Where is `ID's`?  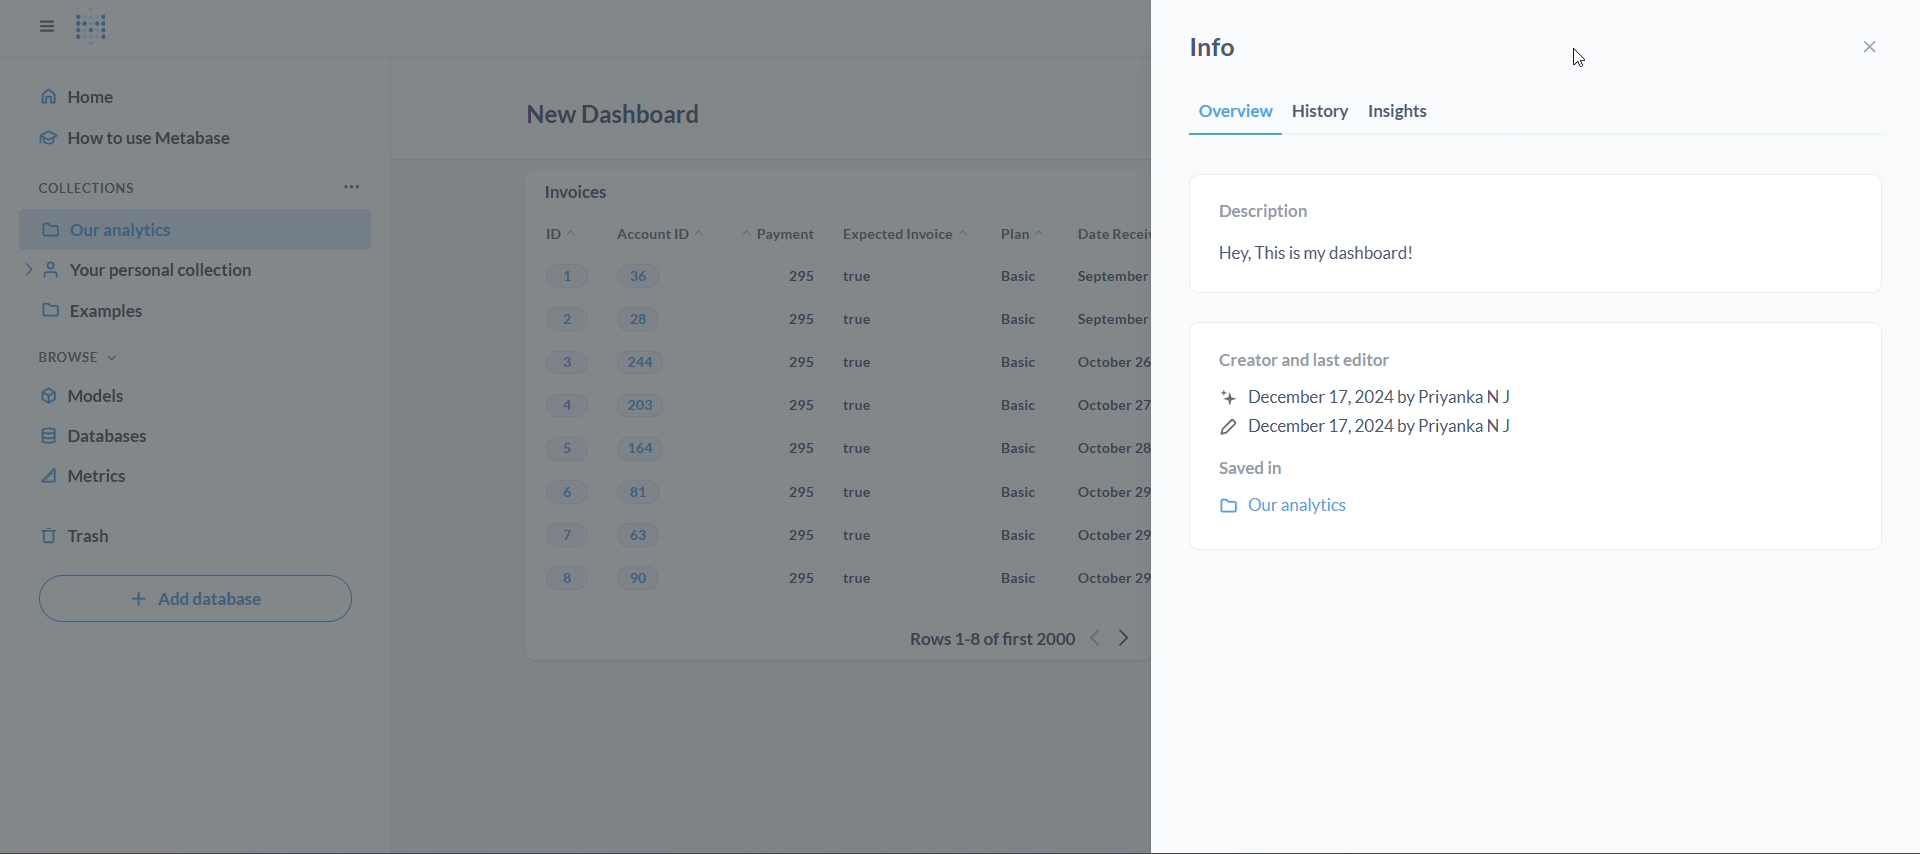 ID's is located at coordinates (552, 234).